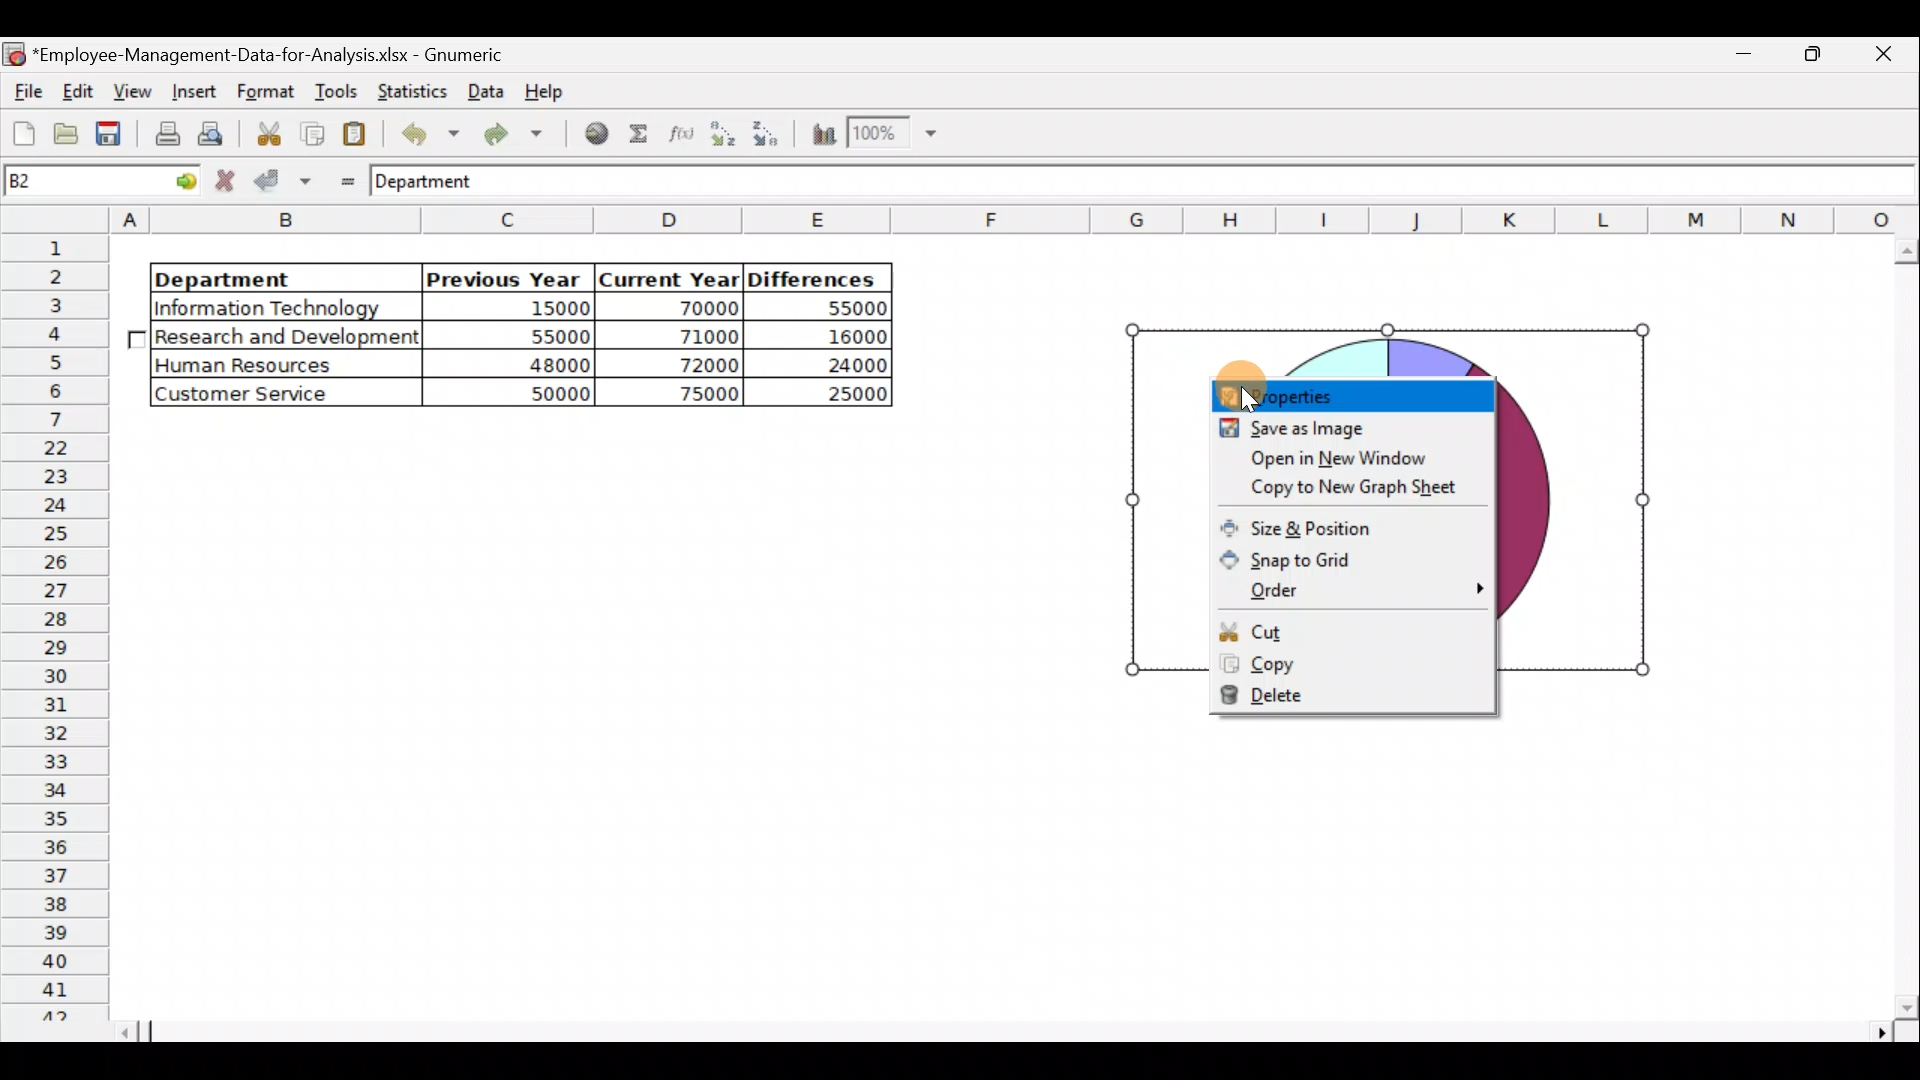  What do you see at coordinates (1221, 186) in the screenshot?
I see `Formula bar` at bounding box center [1221, 186].